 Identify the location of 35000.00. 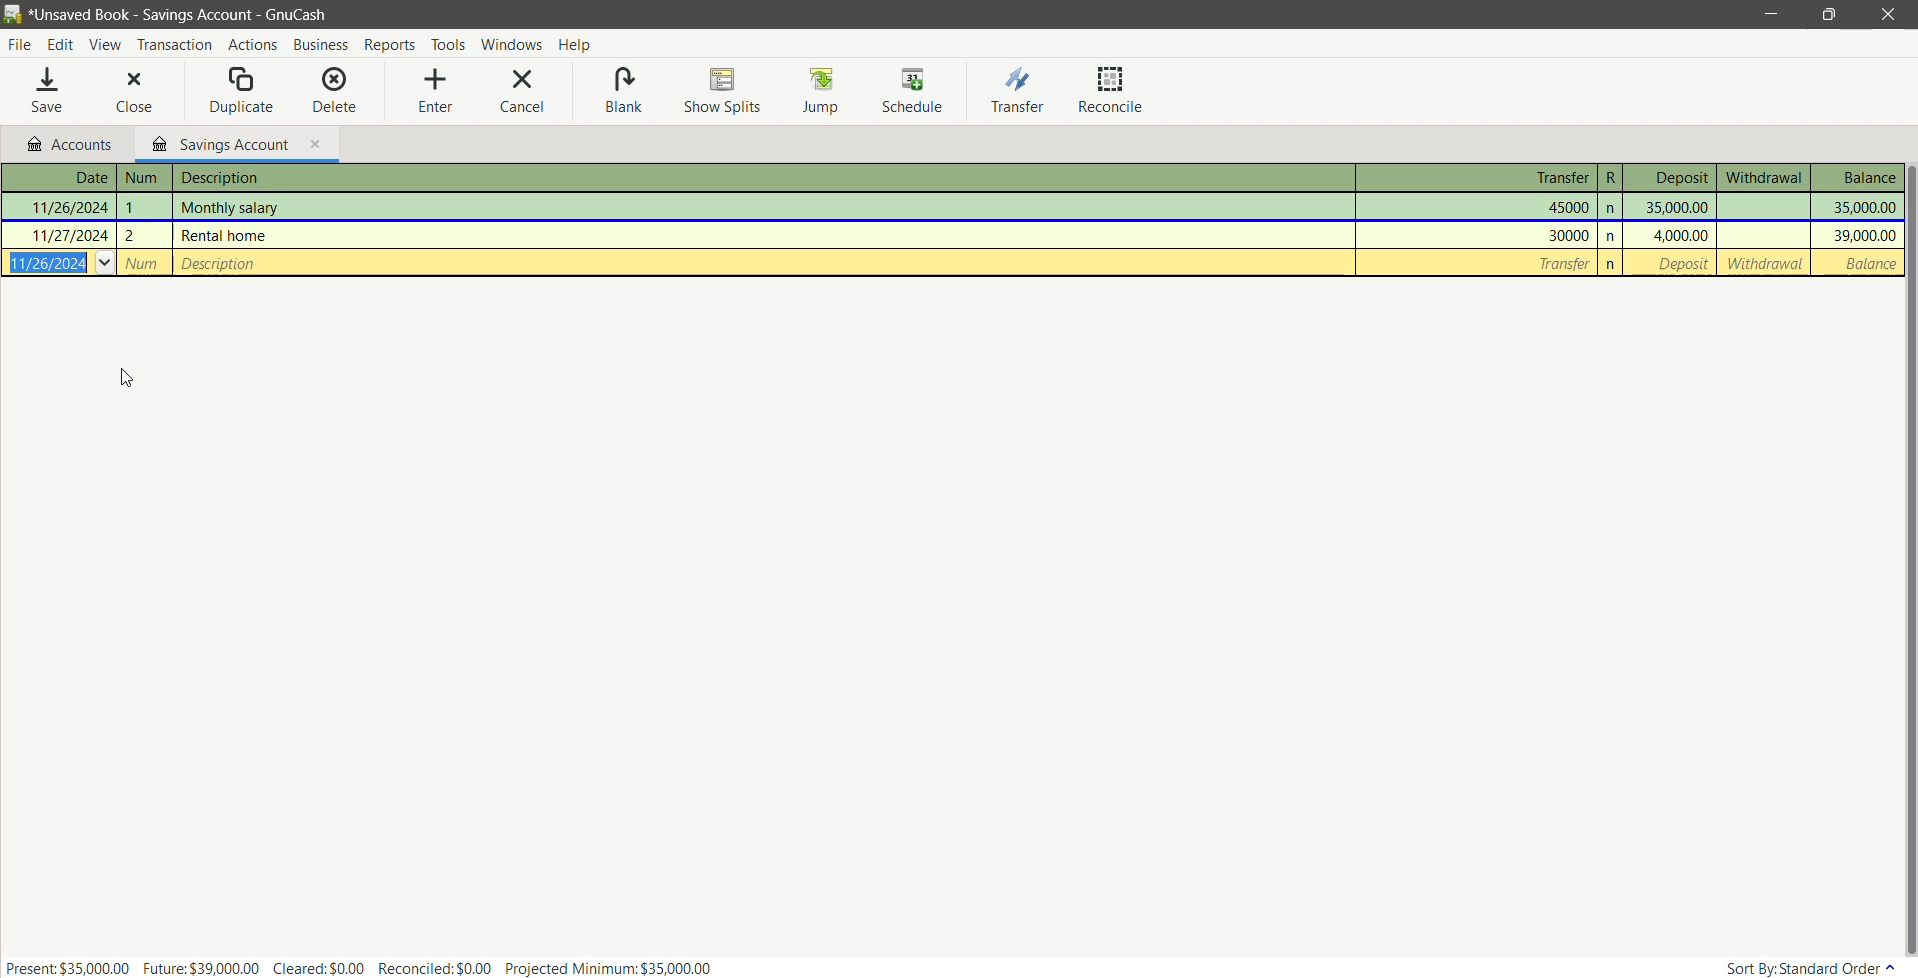
(1672, 206).